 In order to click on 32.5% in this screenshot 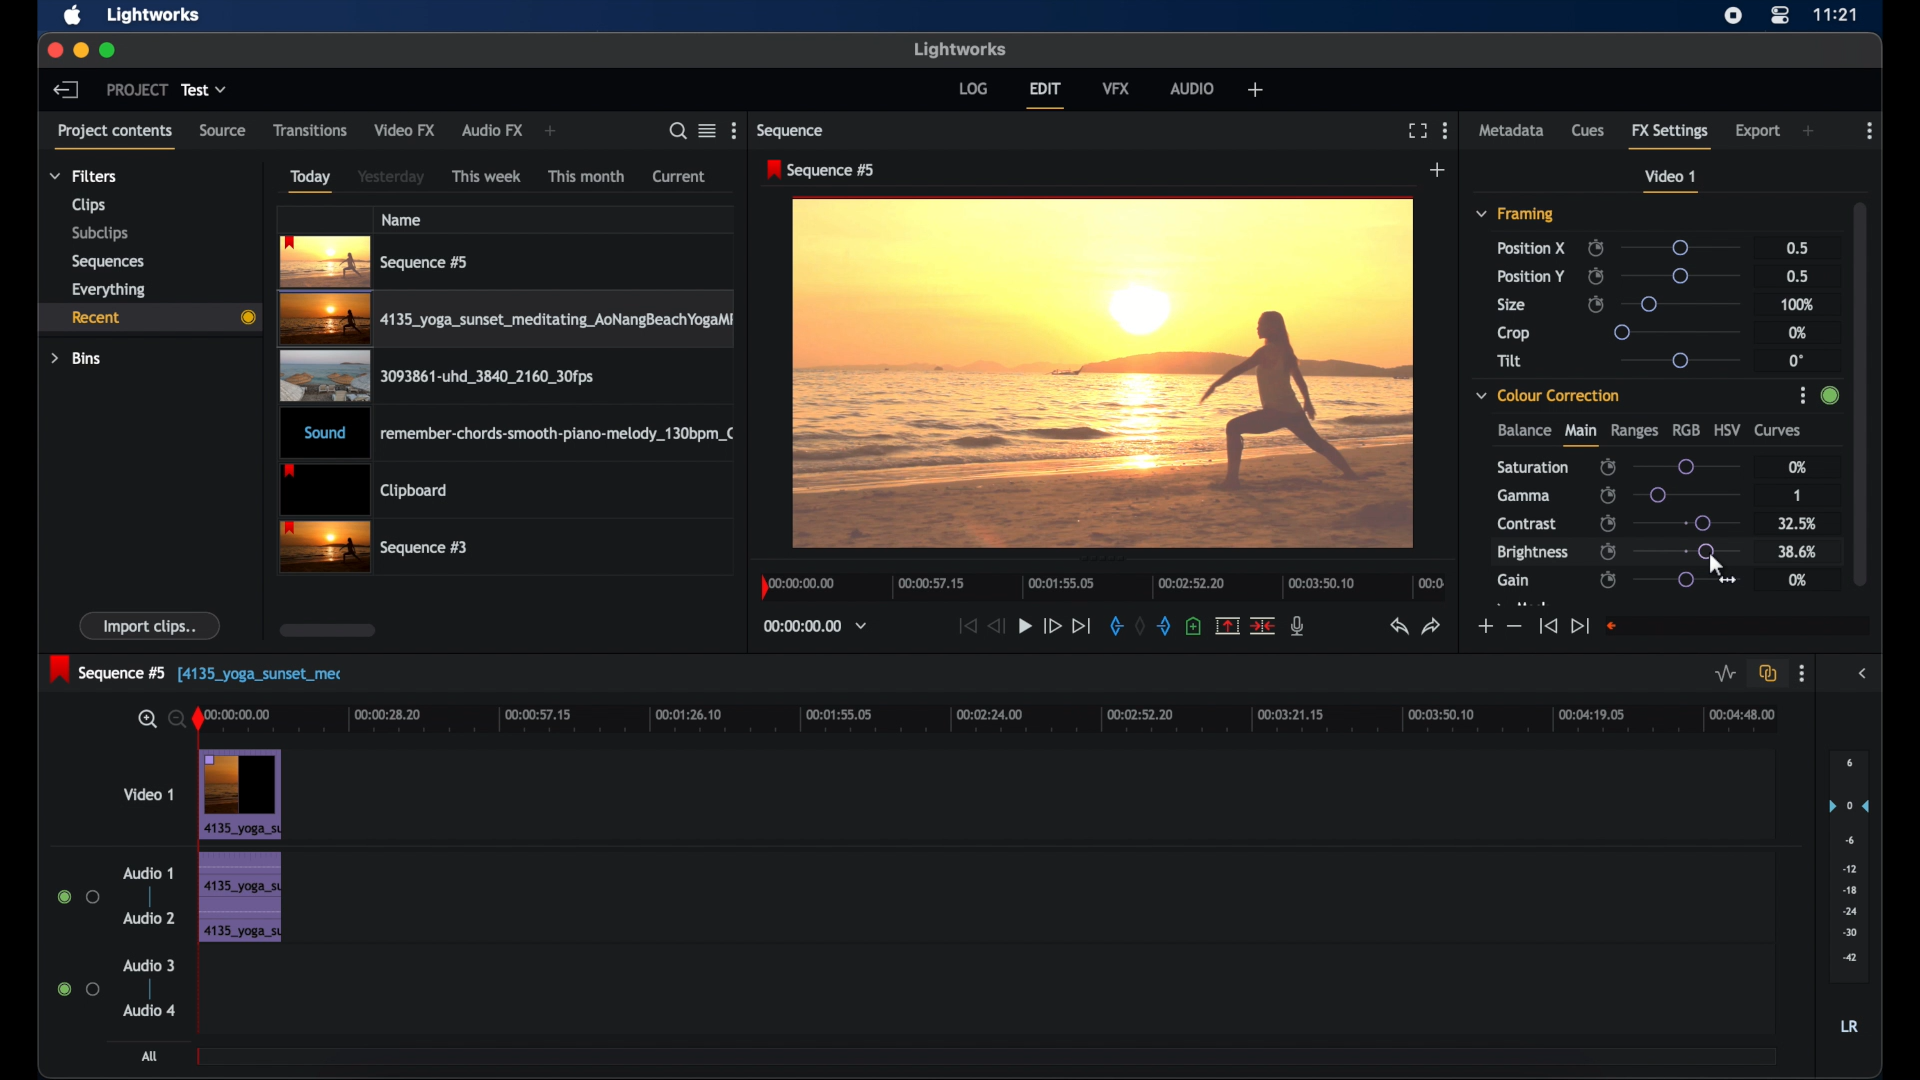, I will do `click(1799, 523)`.